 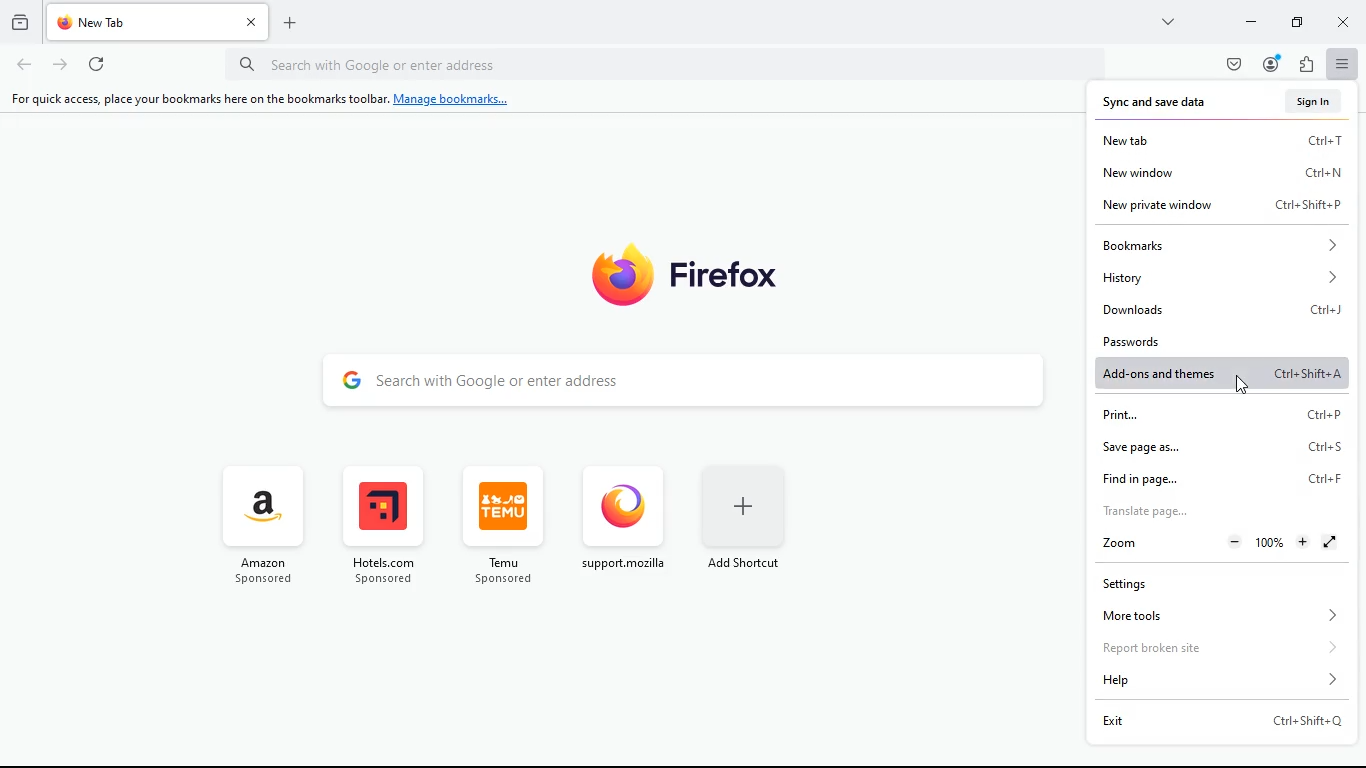 What do you see at coordinates (1223, 510) in the screenshot?
I see `translate page` at bounding box center [1223, 510].